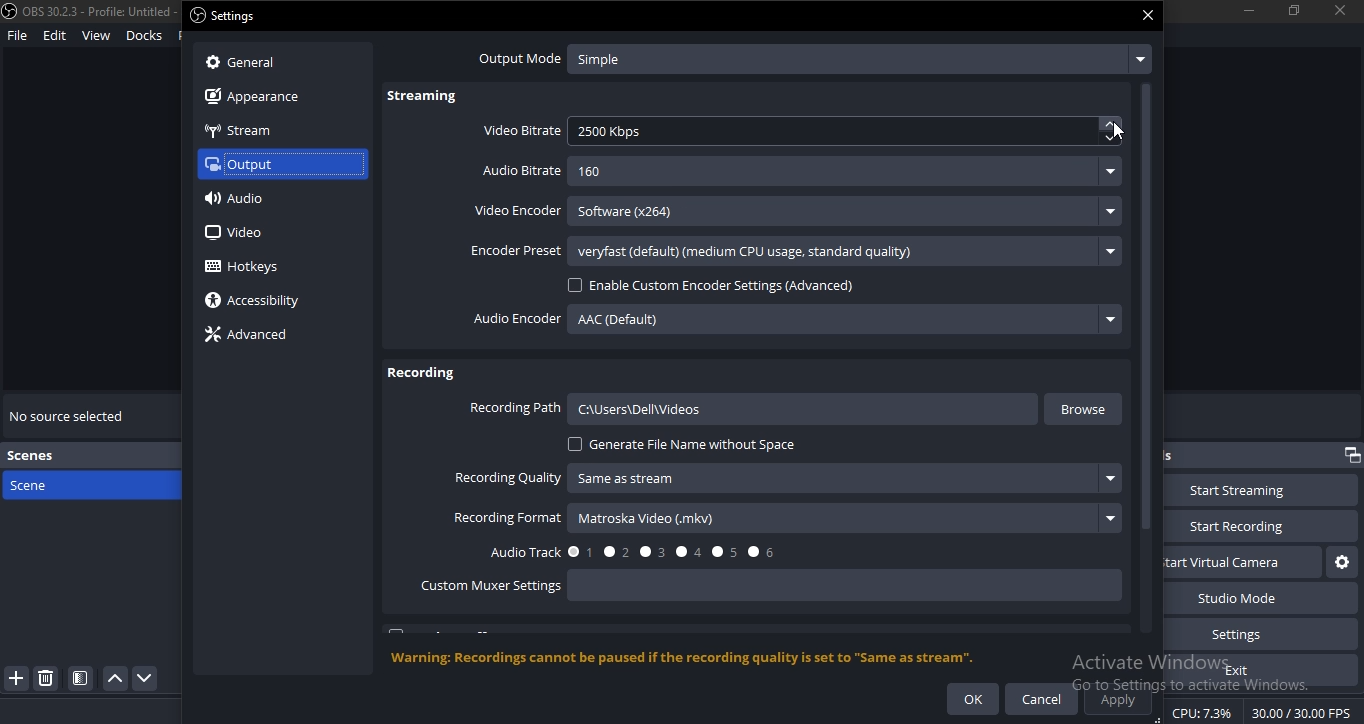  I want to click on appearance, so click(269, 98).